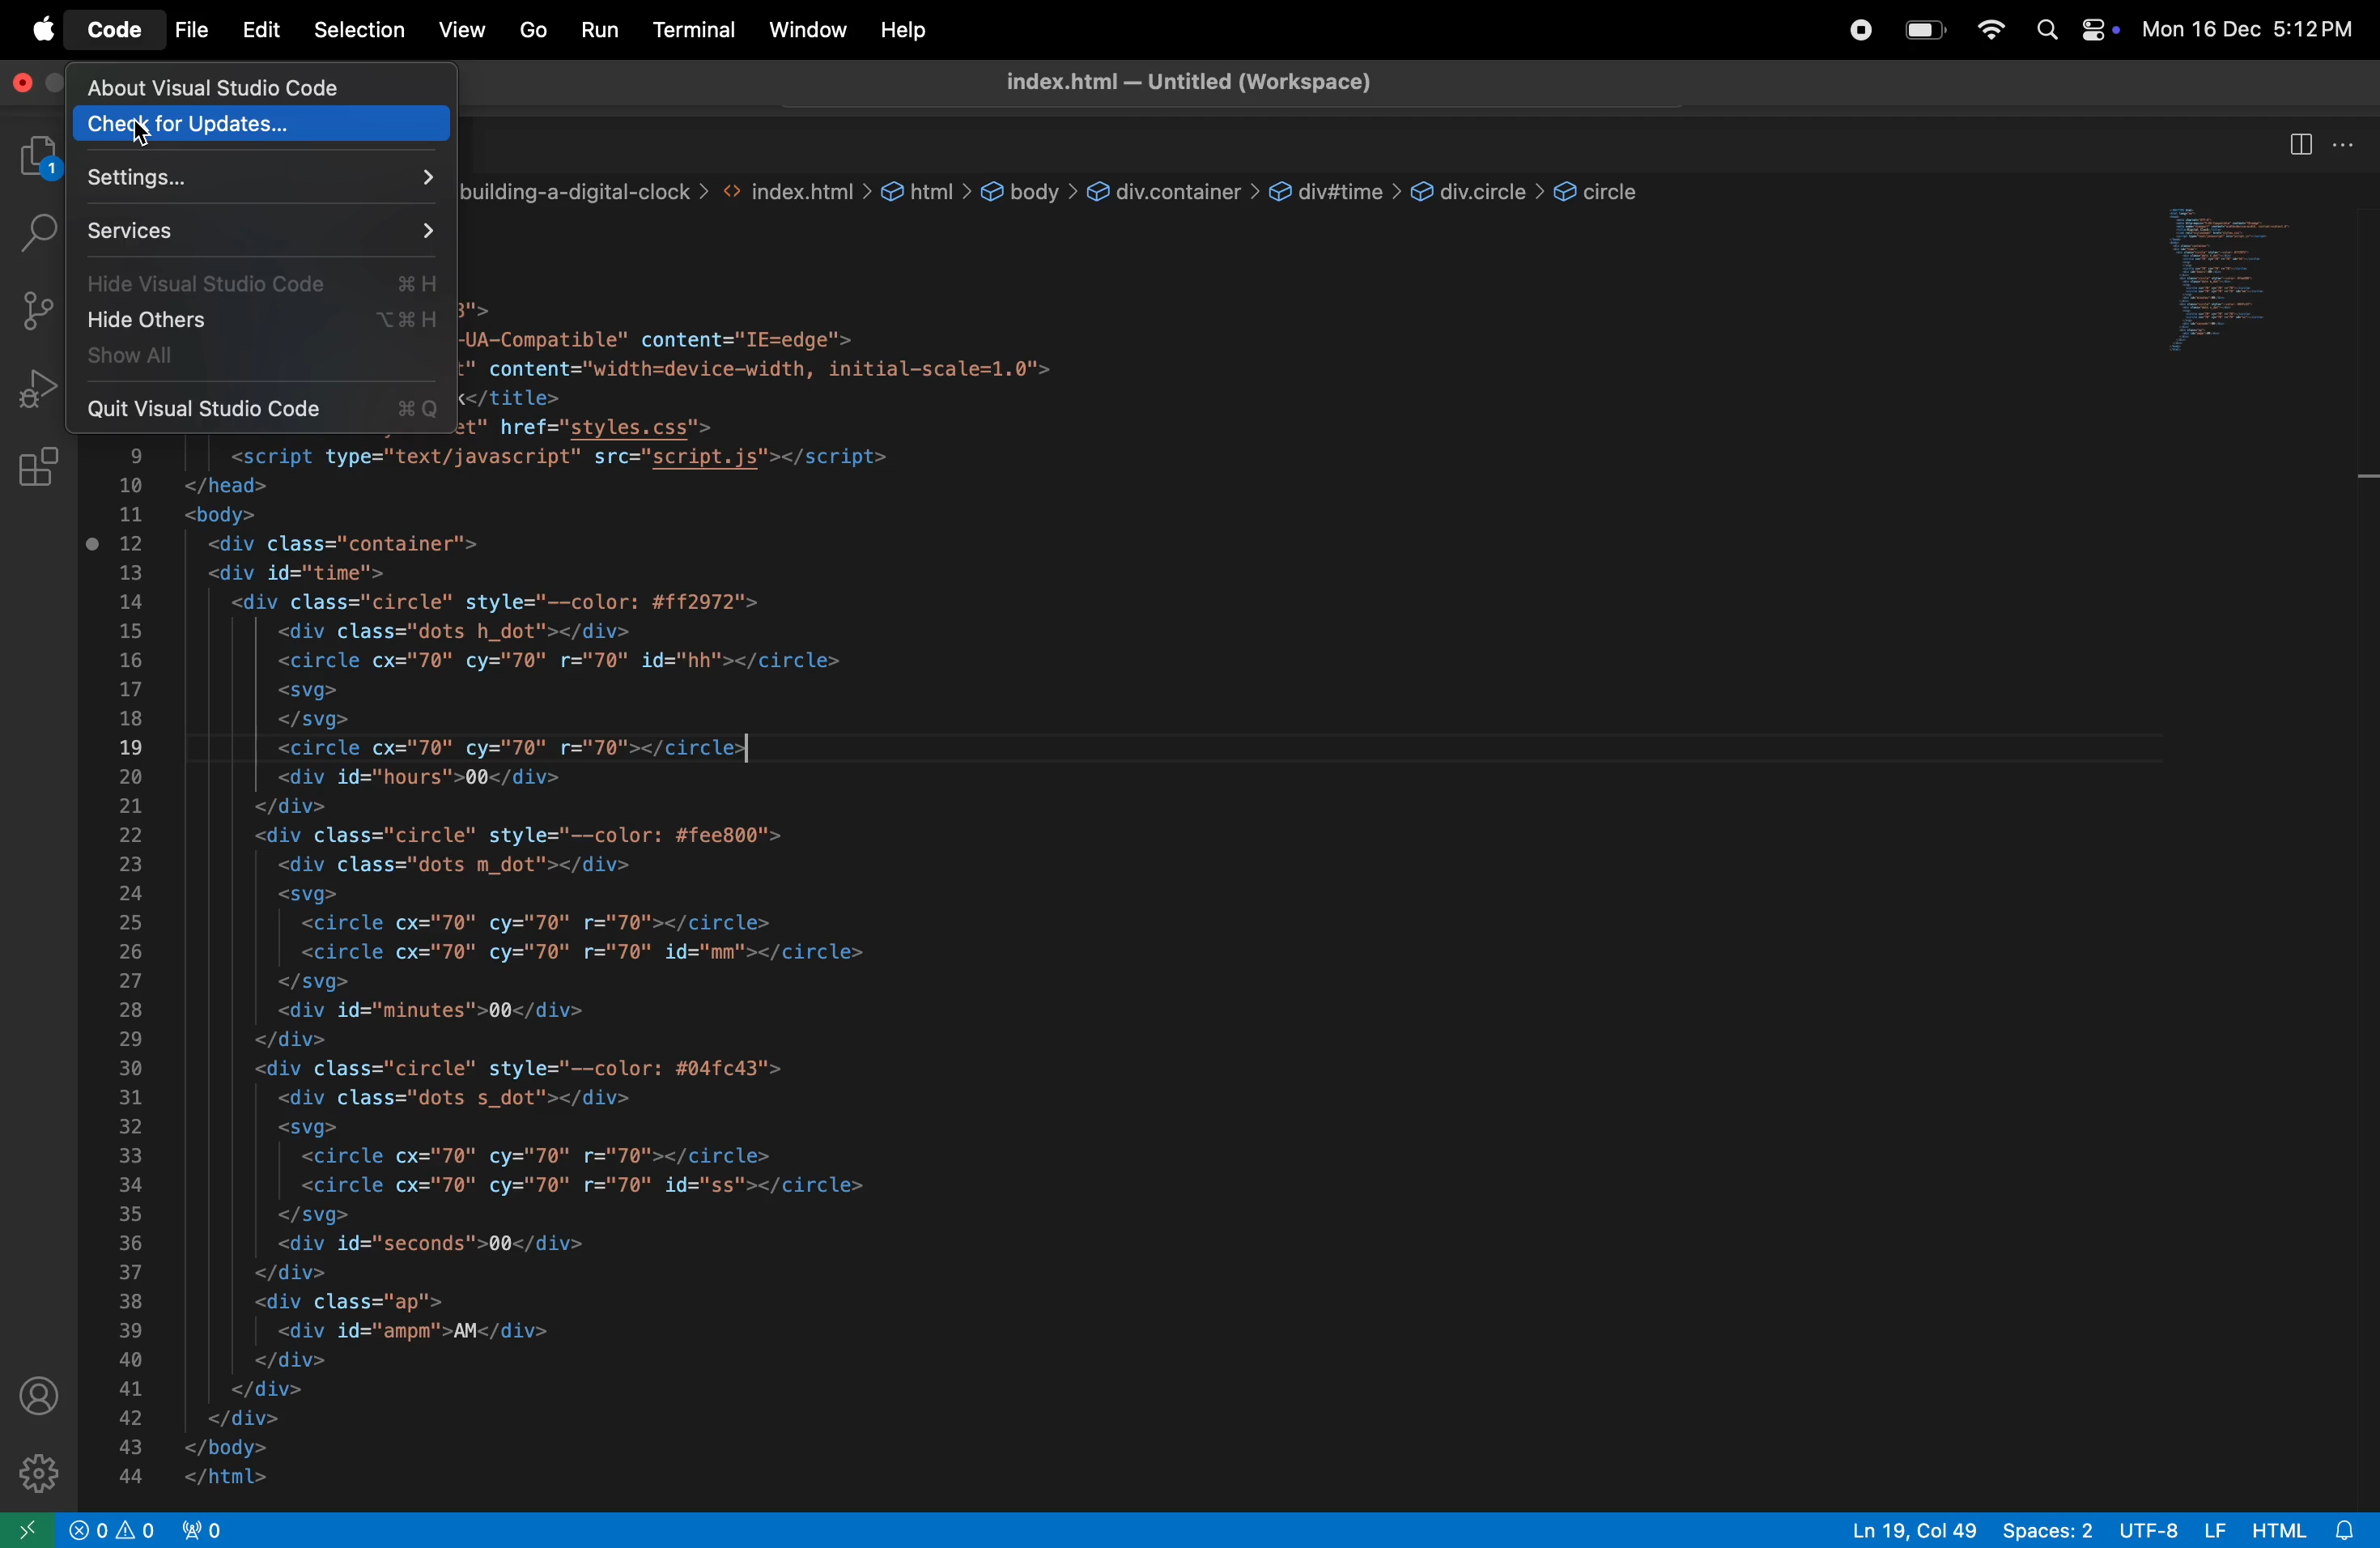  I want to click on <svg>, so click(305, 896).